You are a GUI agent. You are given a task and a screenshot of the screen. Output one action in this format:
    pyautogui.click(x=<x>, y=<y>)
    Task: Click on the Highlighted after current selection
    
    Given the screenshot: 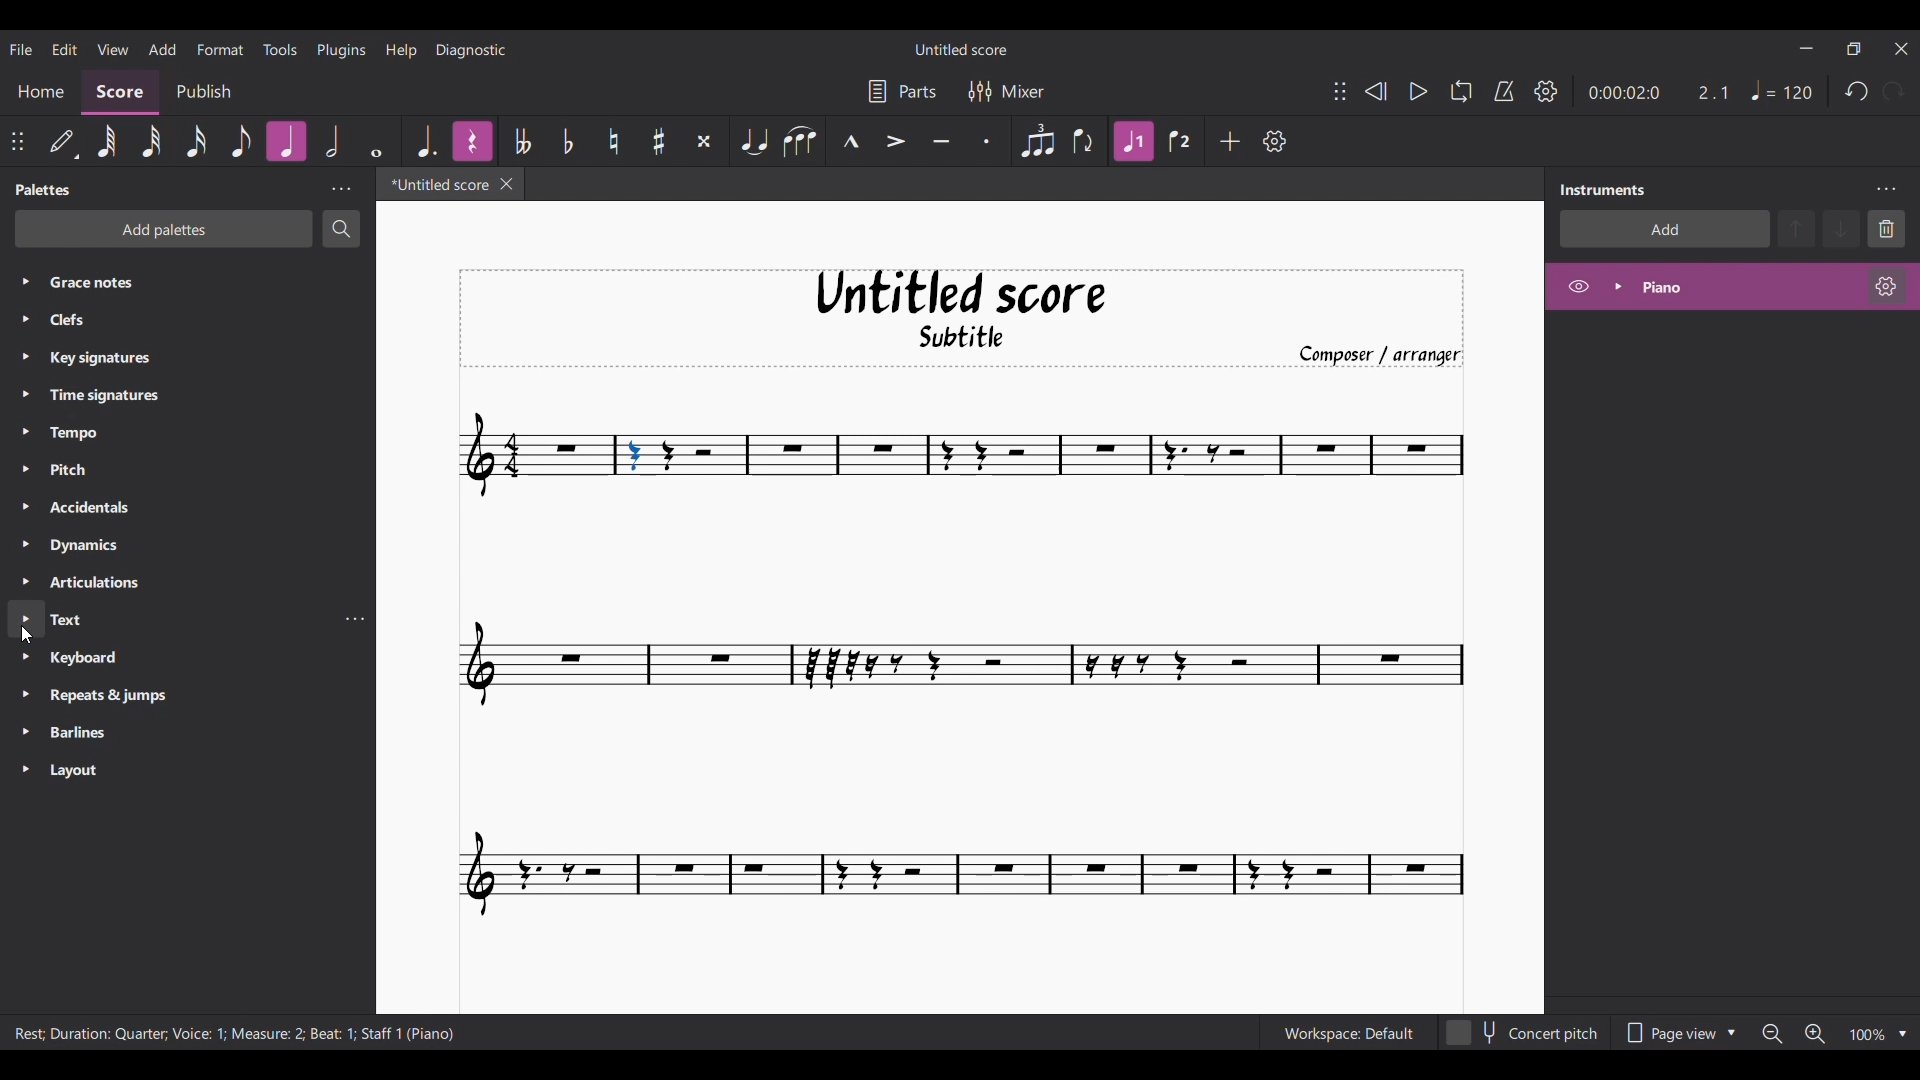 What is the action you would take?
    pyautogui.click(x=1134, y=141)
    